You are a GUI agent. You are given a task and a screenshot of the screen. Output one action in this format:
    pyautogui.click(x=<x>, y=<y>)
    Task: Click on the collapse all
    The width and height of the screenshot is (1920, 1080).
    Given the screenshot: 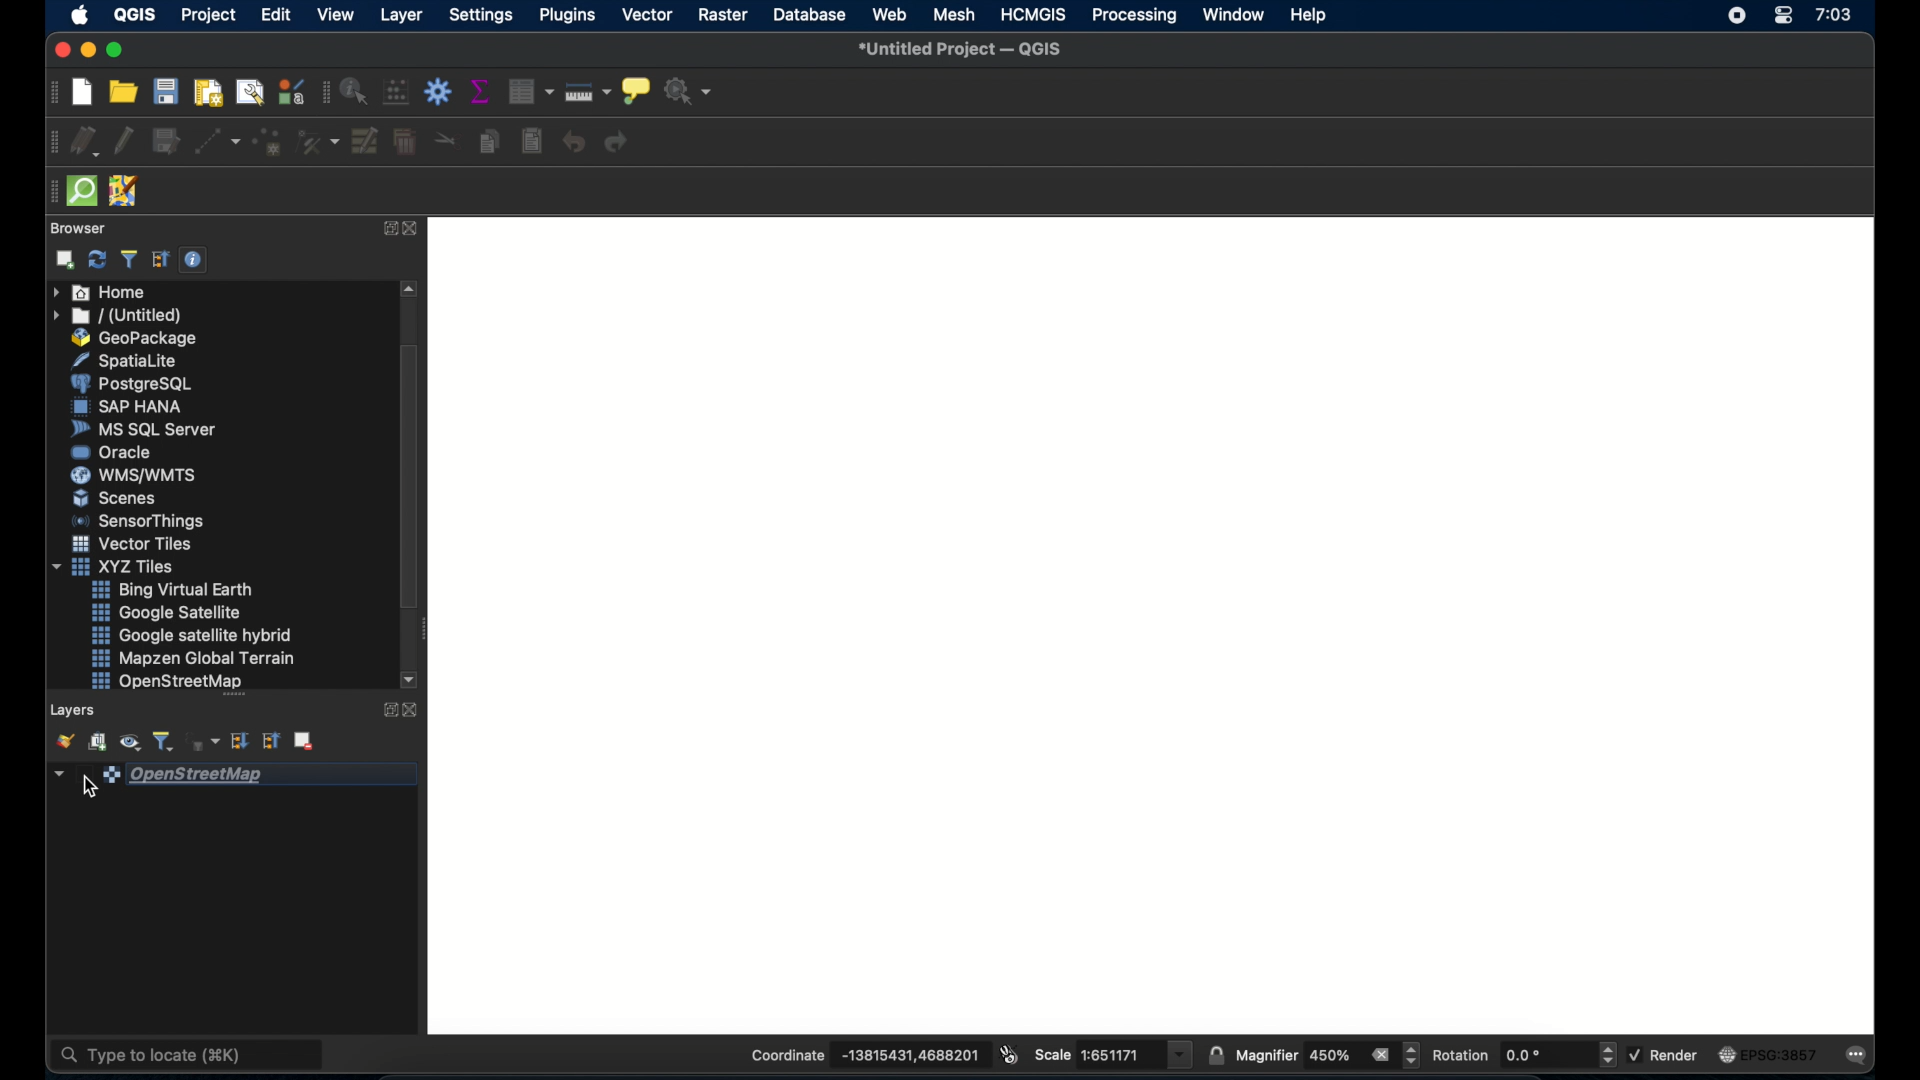 What is the action you would take?
    pyautogui.click(x=270, y=741)
    